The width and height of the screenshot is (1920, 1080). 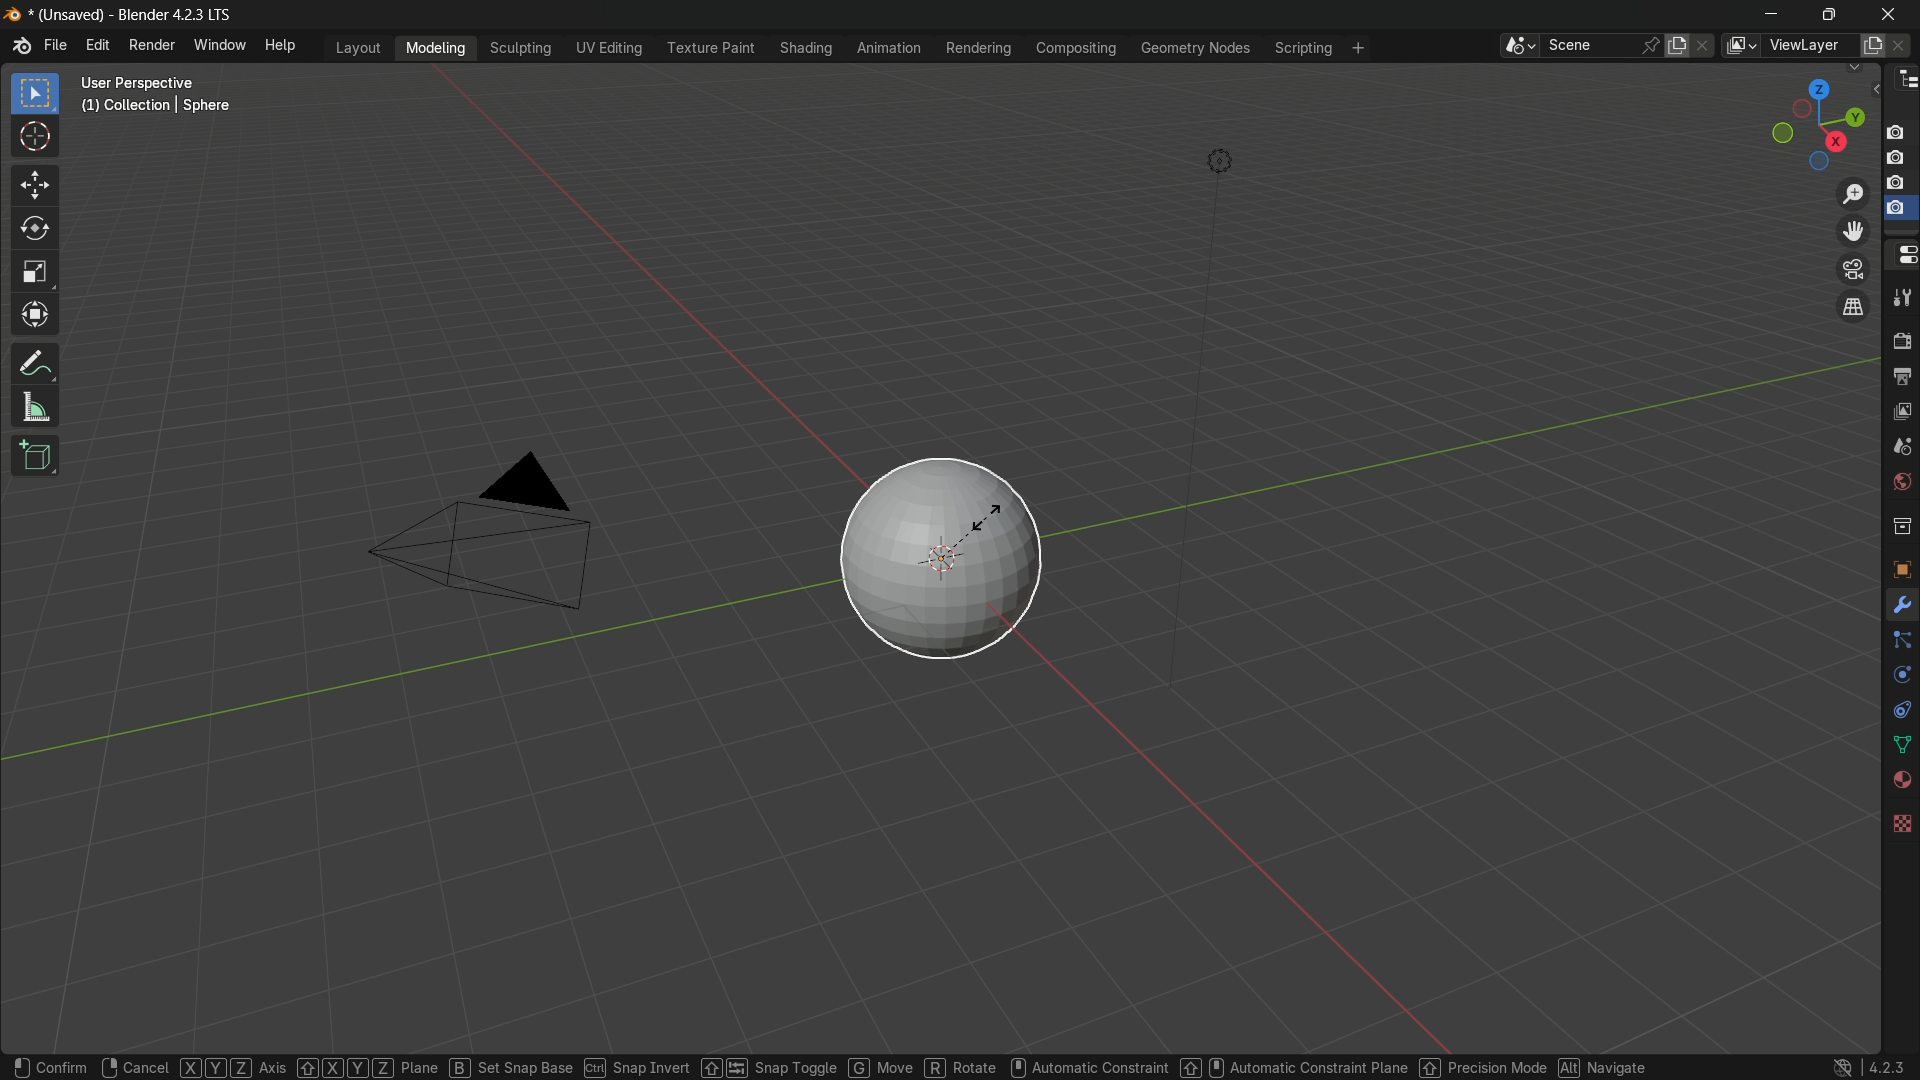 What do you see at coordinates (36, 317) in the screenshot?
I see `transform` at bounding box center [36, 317].